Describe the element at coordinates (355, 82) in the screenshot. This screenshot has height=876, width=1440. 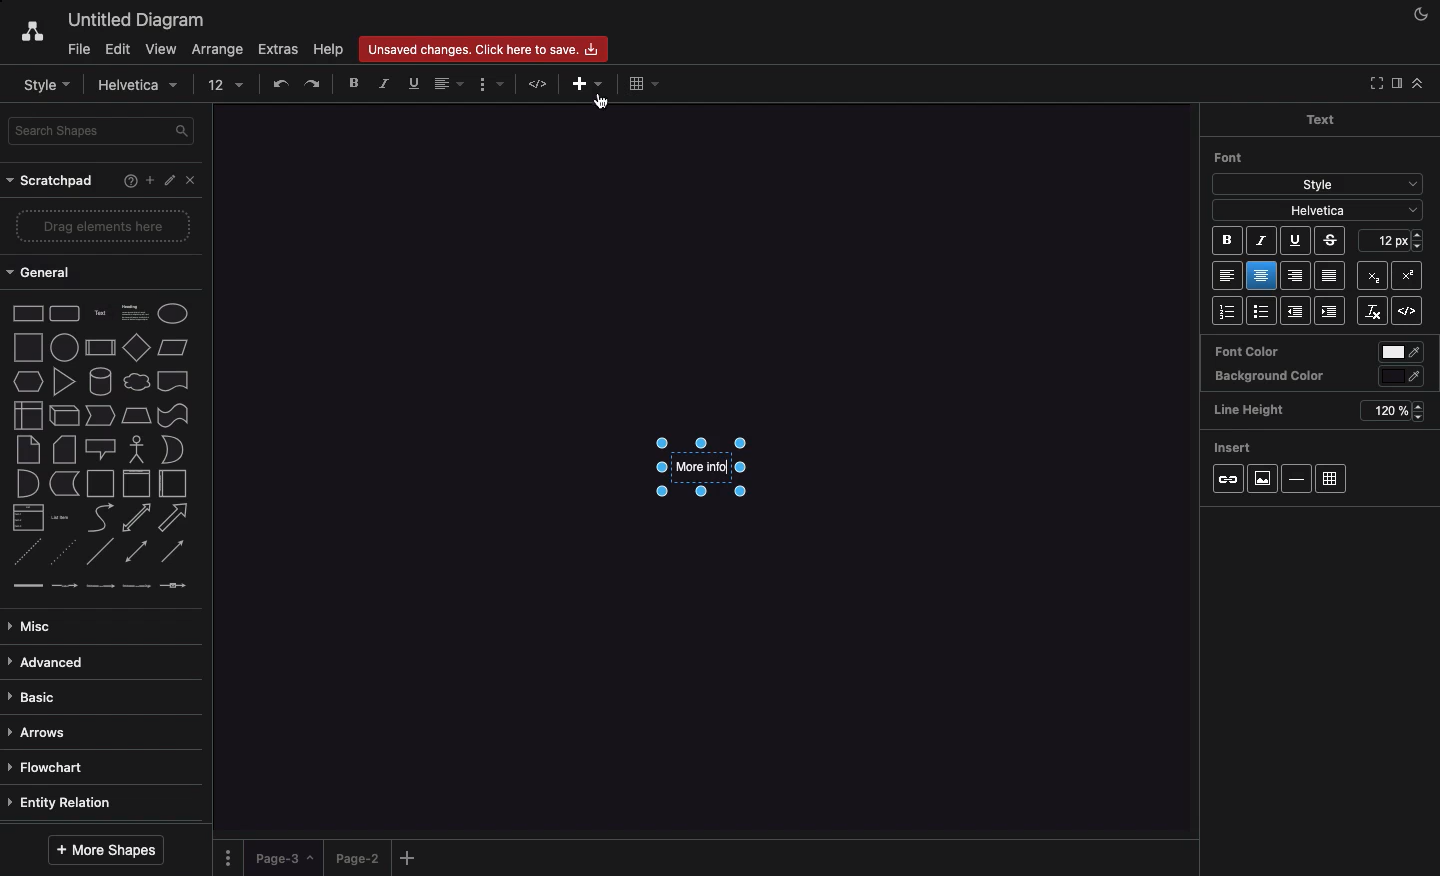
I see `Bold` at that location.